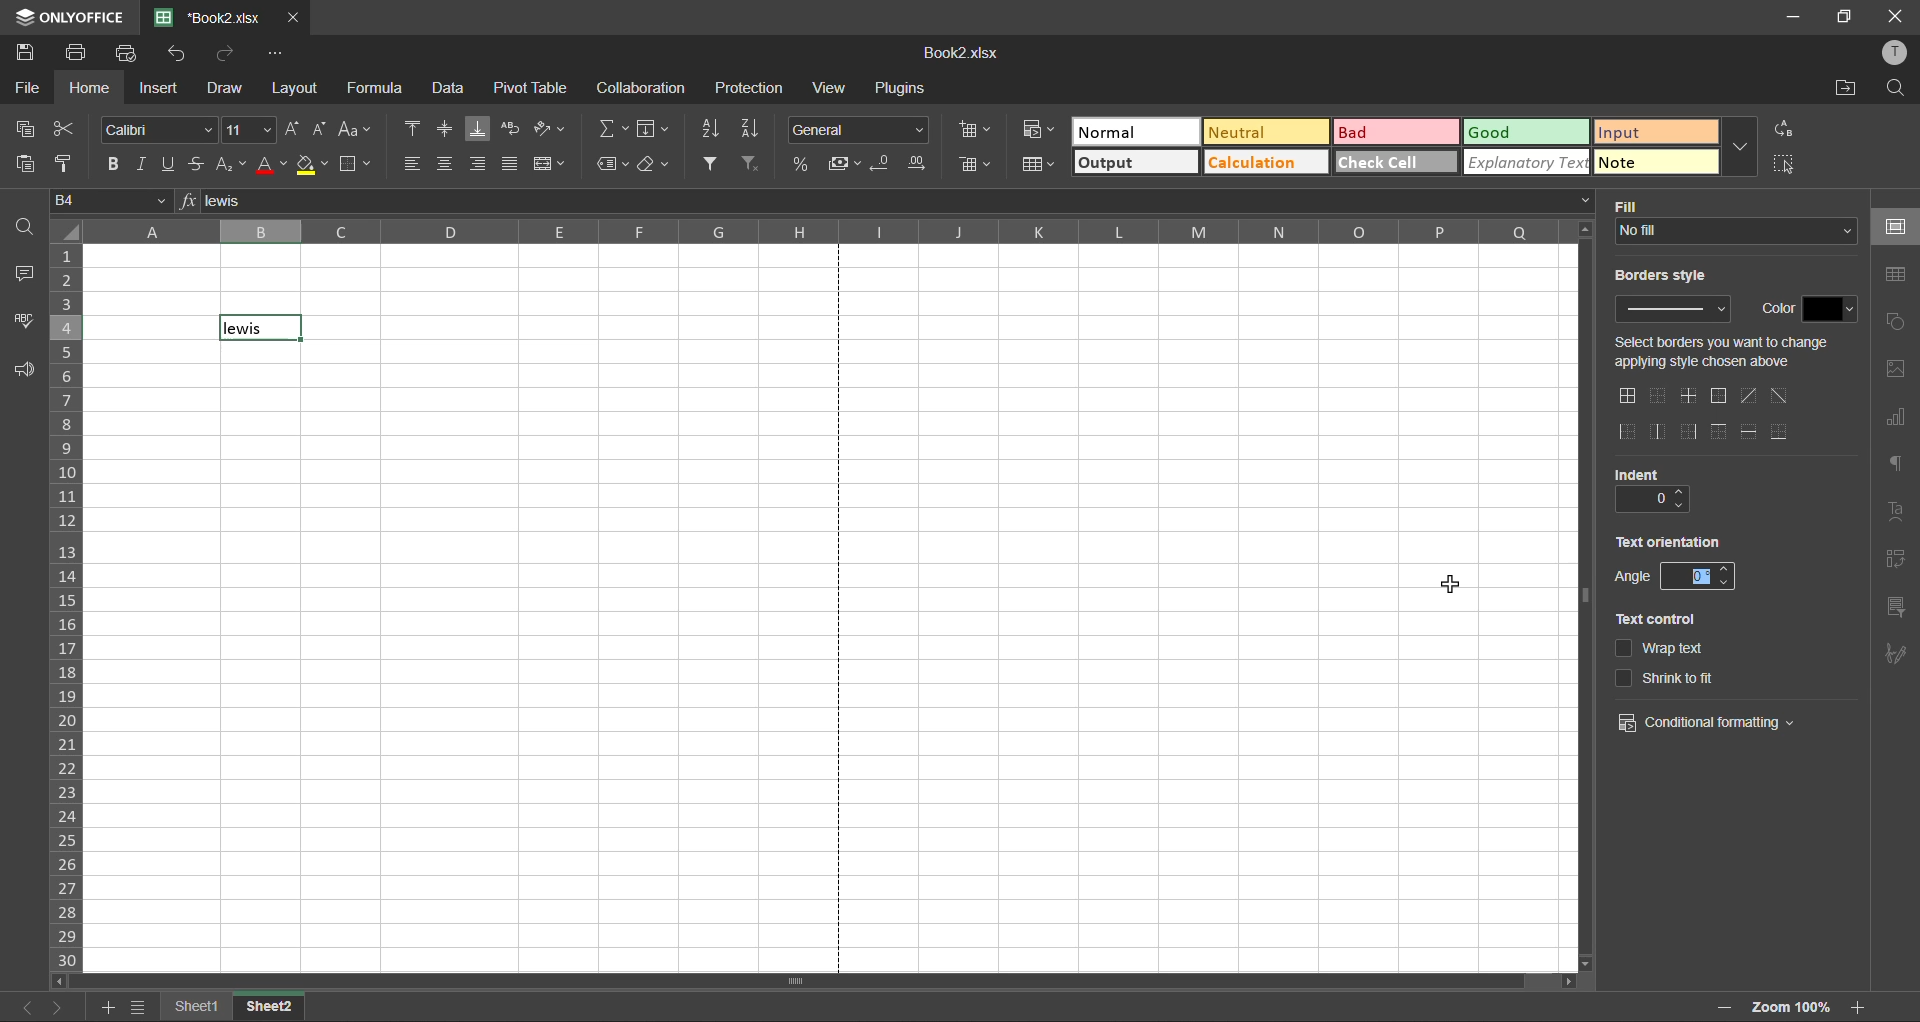 The width and height of the screenshot is (1920, 1022). What do you see at coordinates (1630, 201) in the screenshot?
I see `fill` at bounding box center [1630, 201].